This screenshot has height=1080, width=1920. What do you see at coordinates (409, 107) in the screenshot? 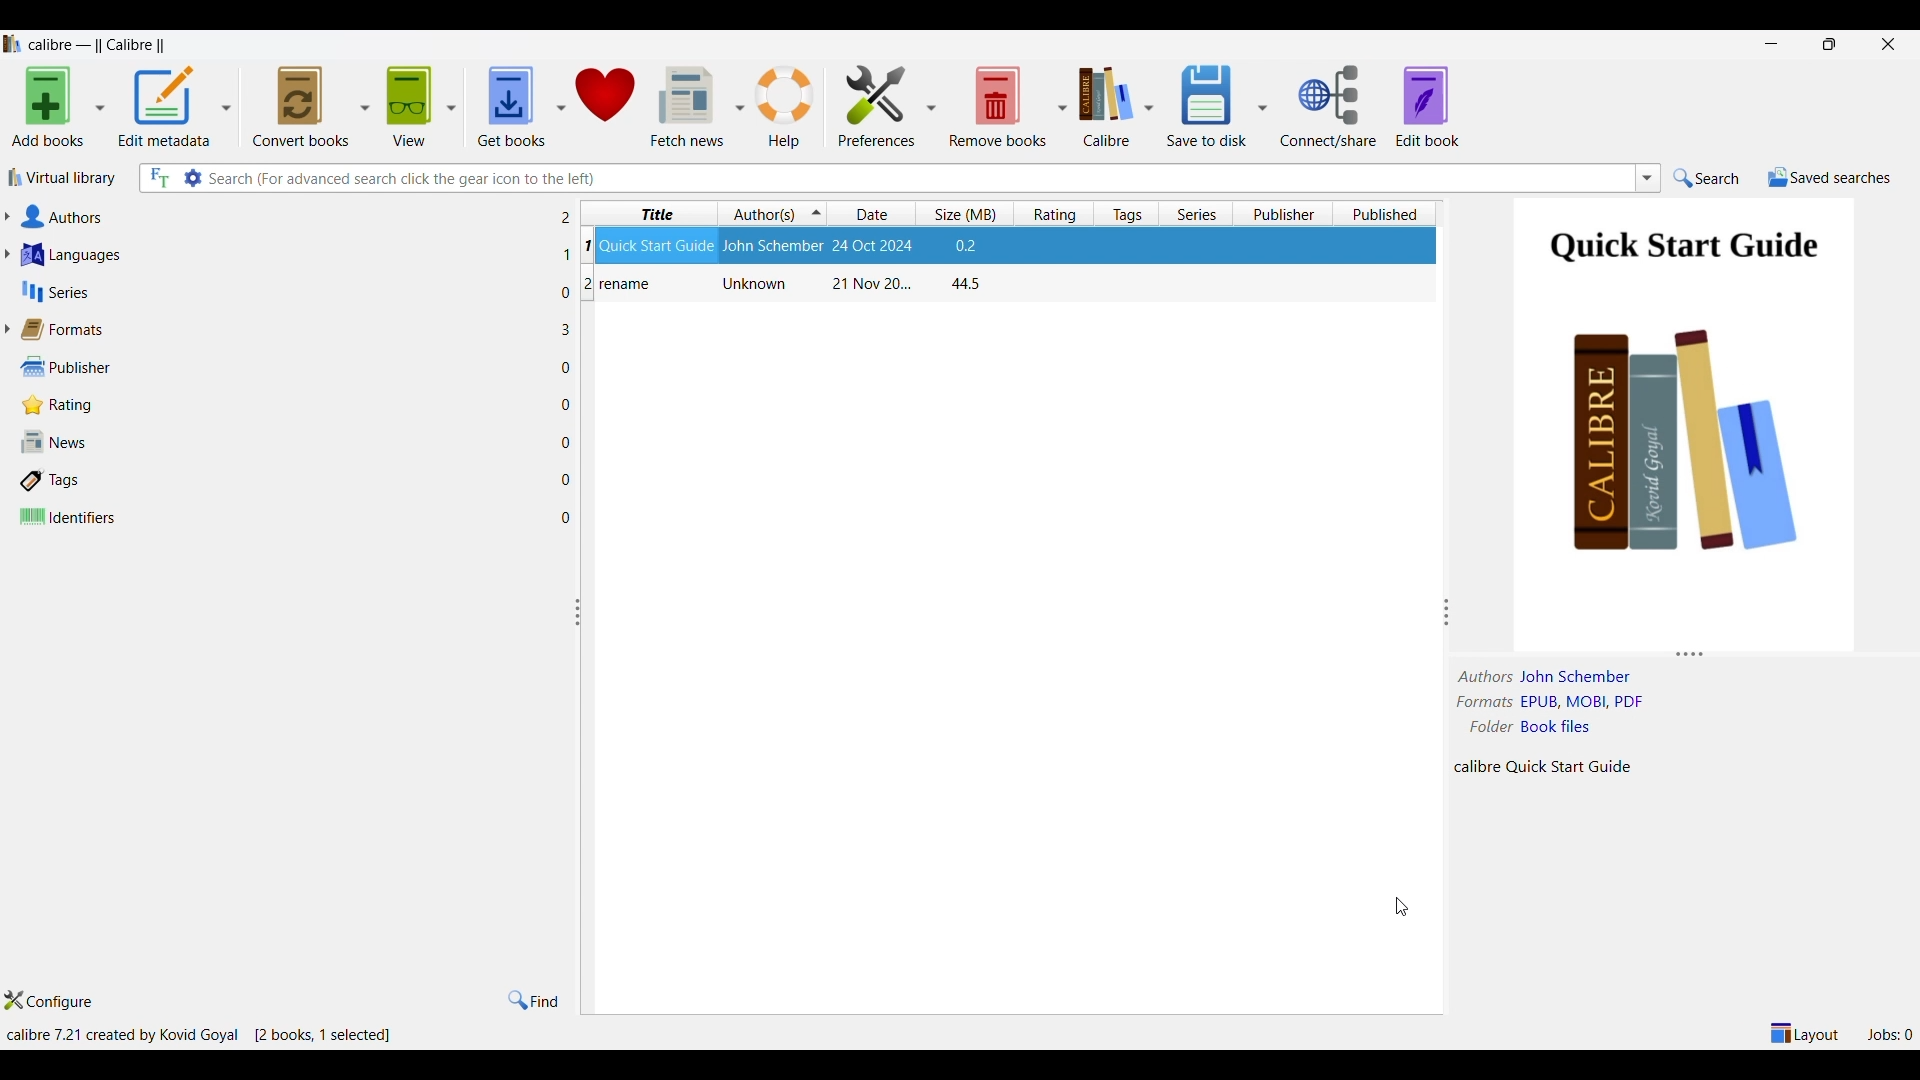
I see `View` at bounding box center [409, 107].